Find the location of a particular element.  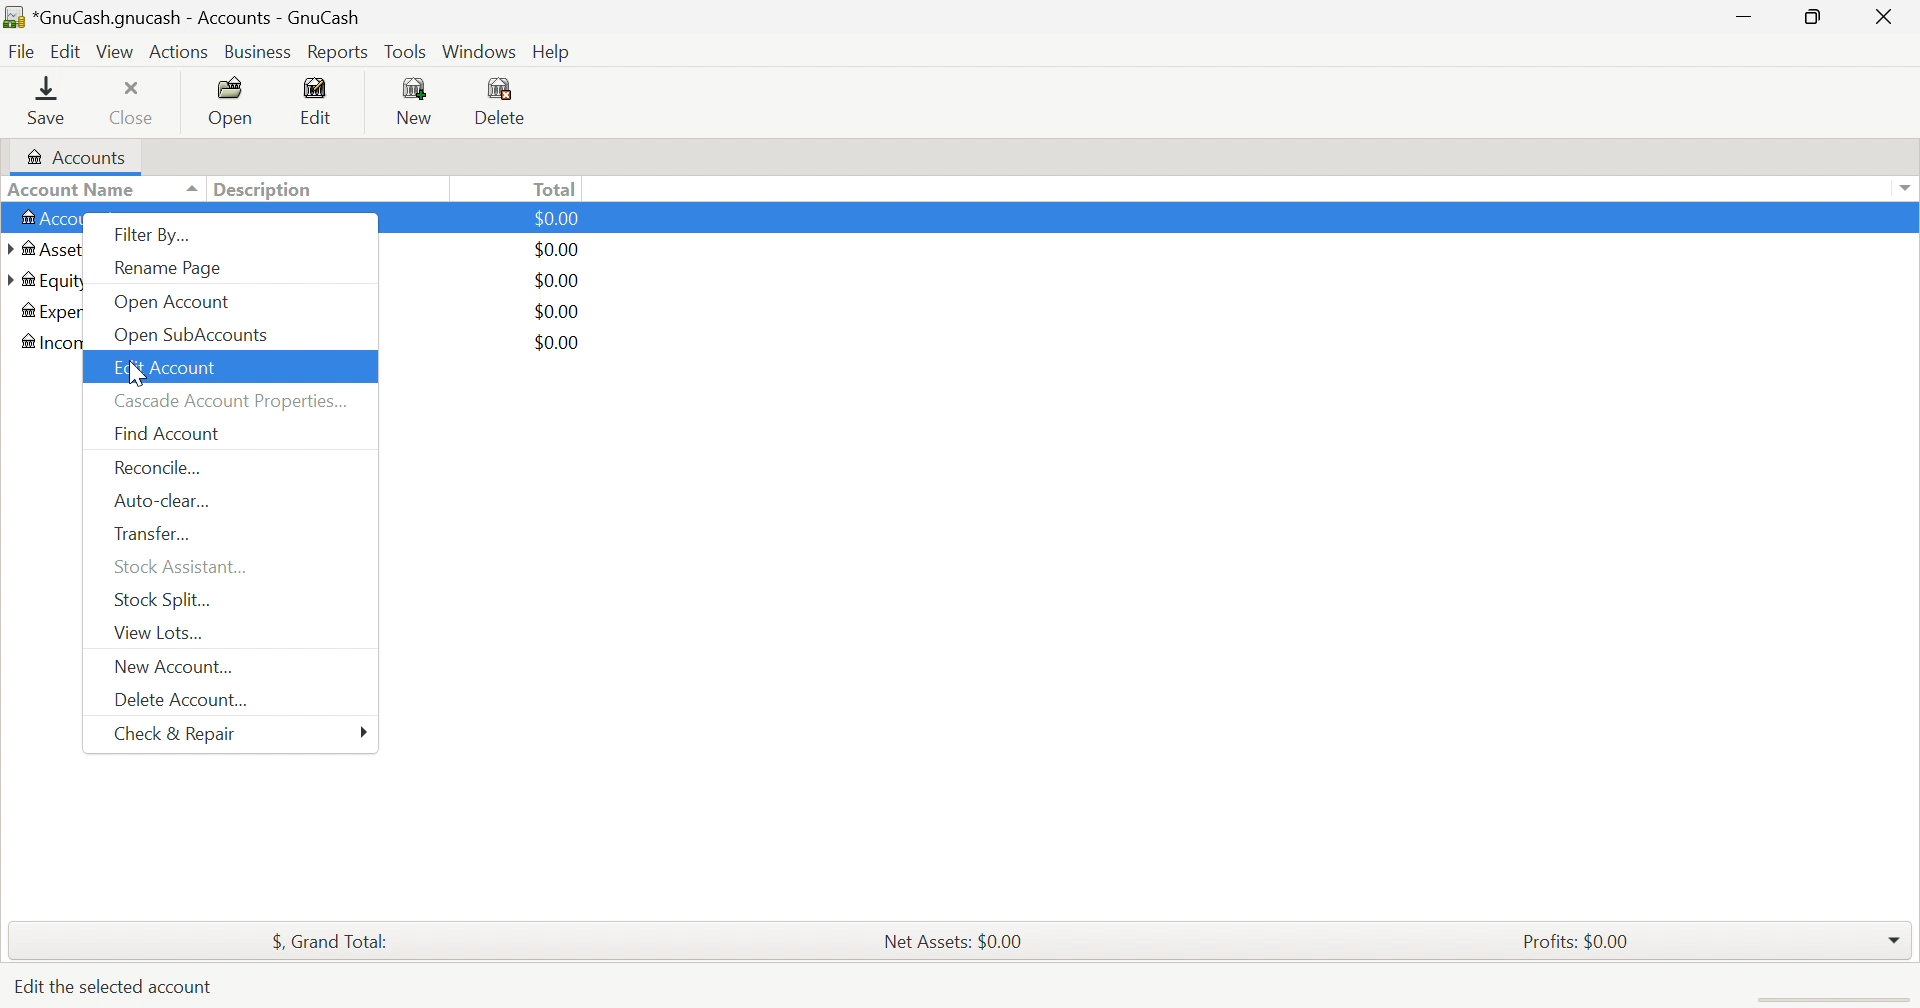

Accounts is located at coordinates (44, 220).